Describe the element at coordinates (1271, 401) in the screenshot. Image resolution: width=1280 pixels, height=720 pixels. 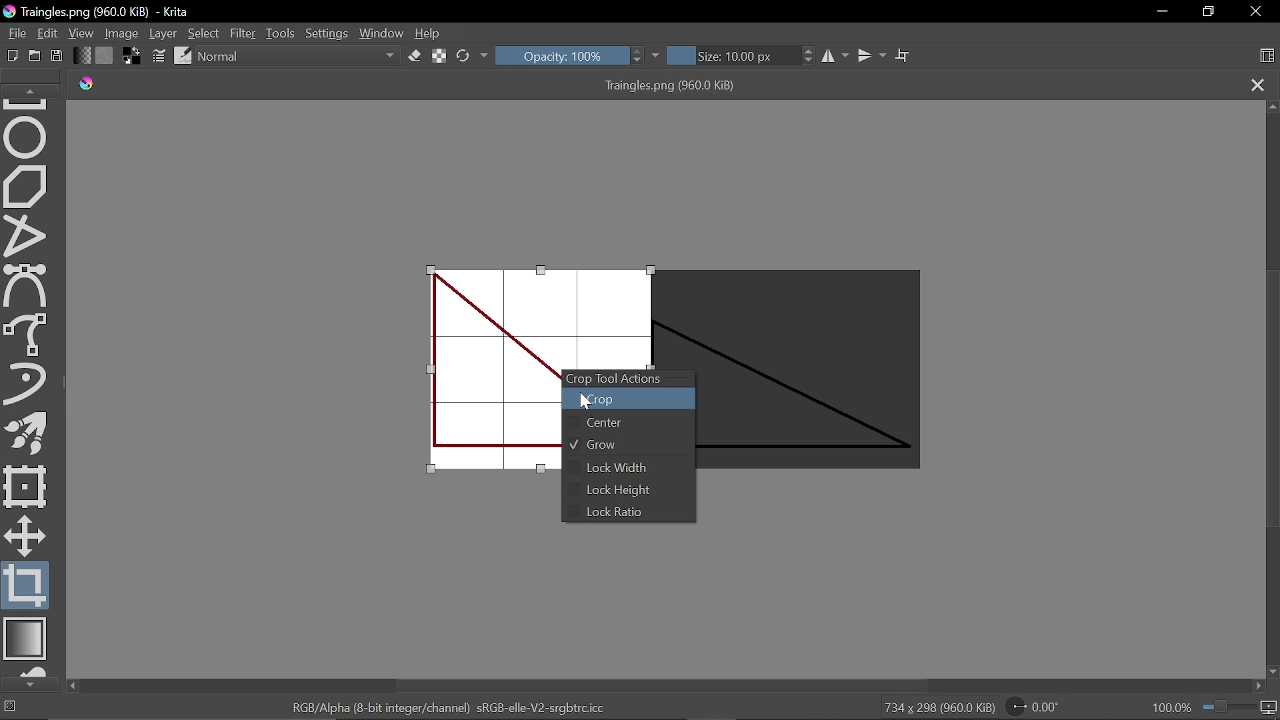
I see `Scroll bar` at that location.